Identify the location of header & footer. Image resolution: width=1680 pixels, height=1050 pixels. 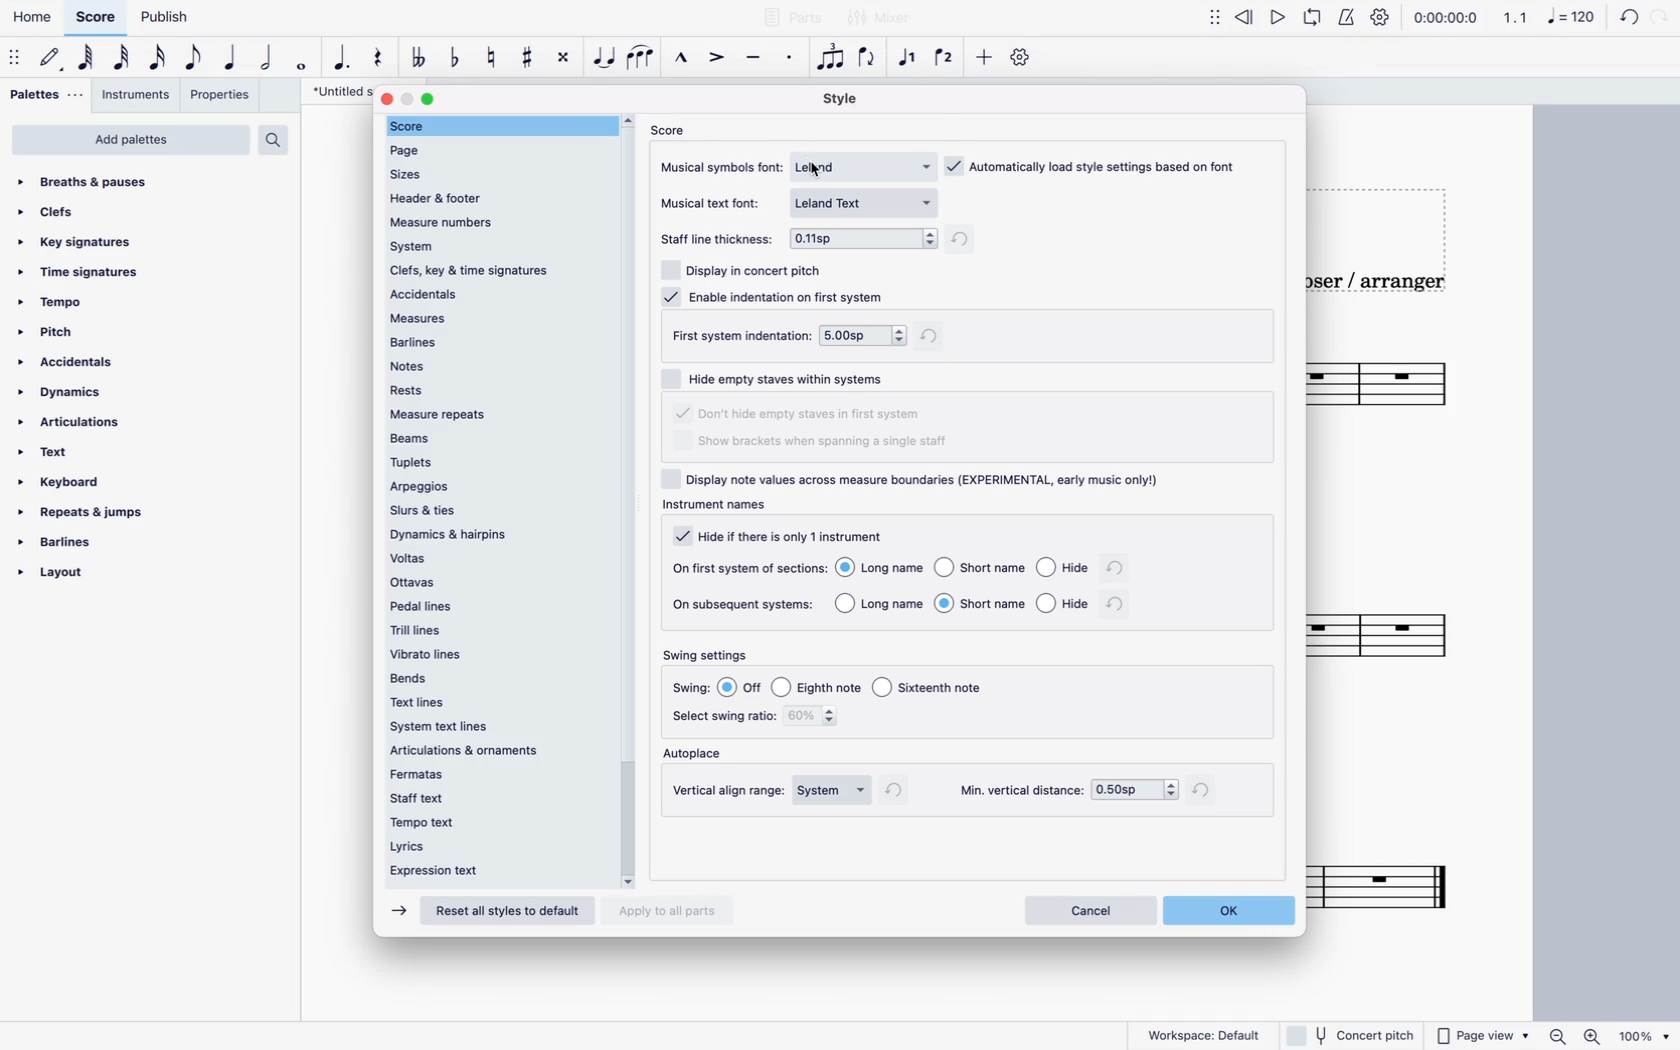
(497, 196).